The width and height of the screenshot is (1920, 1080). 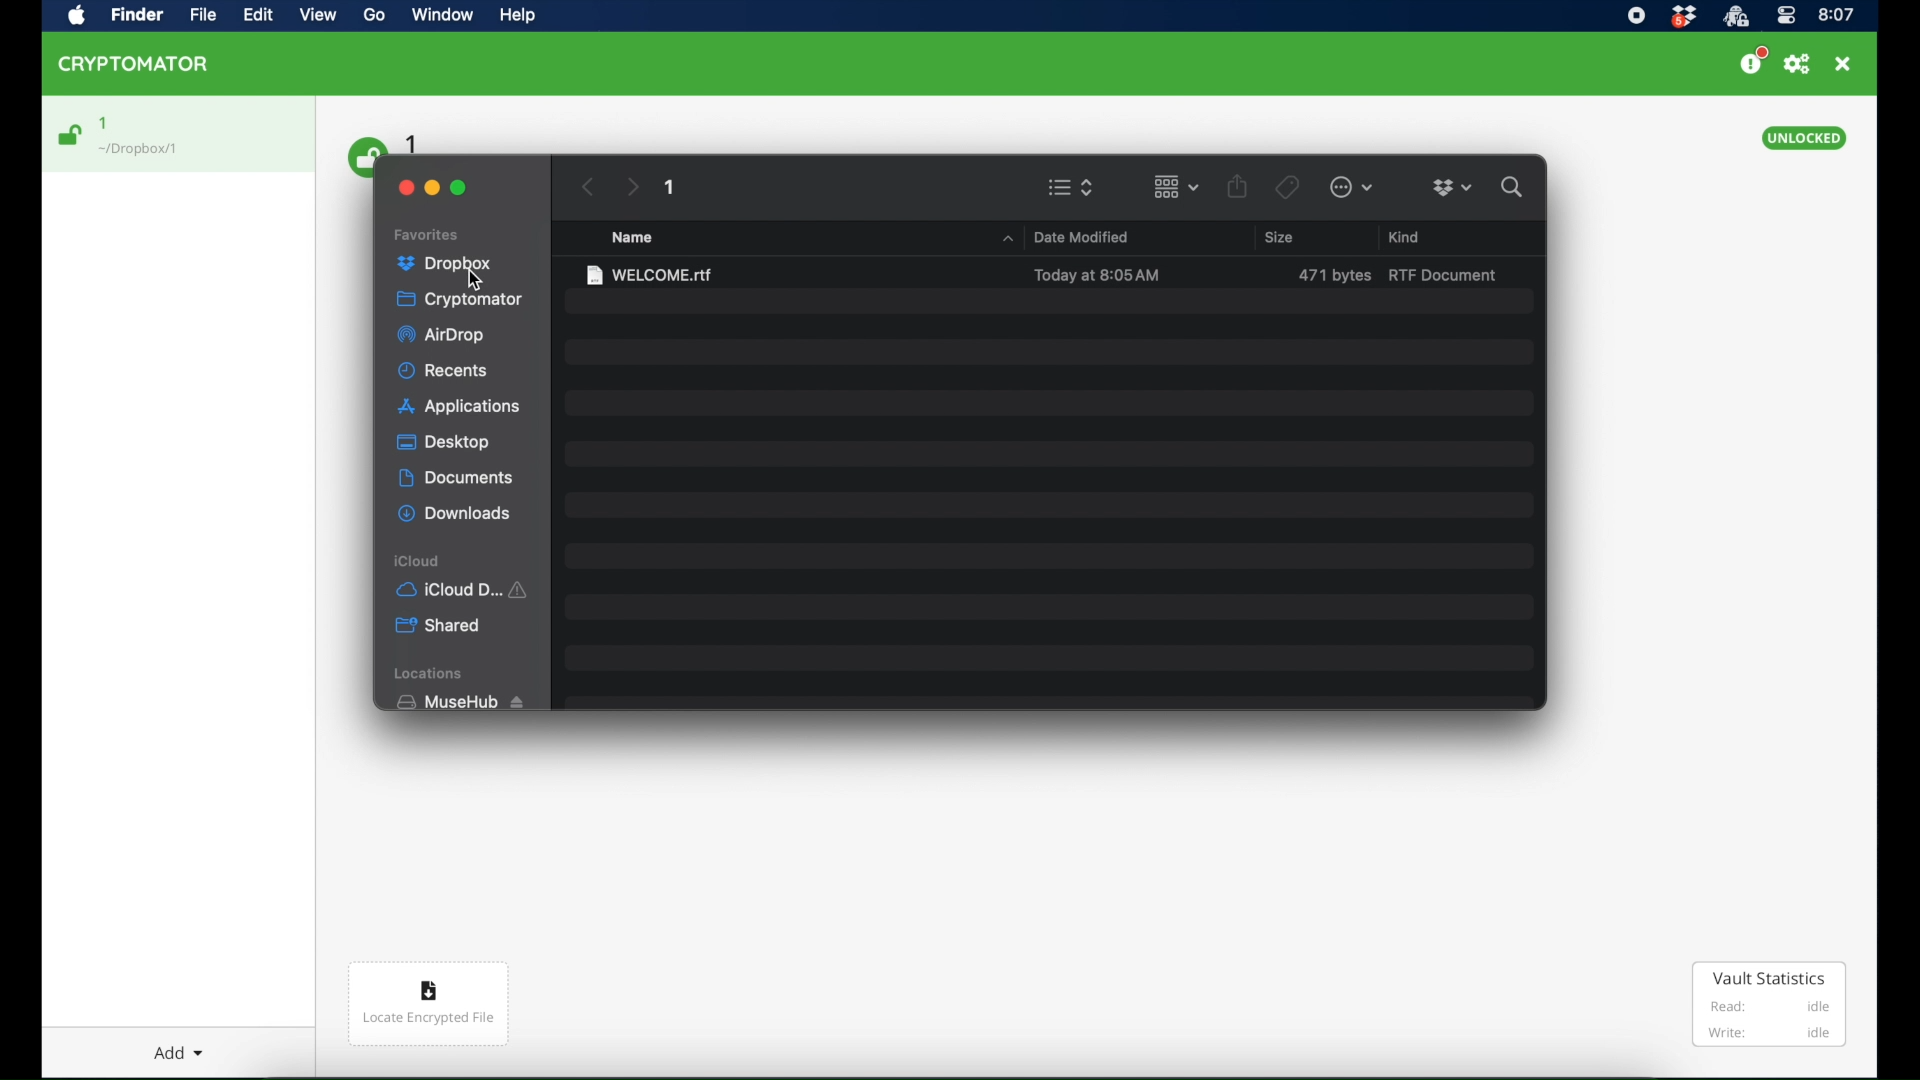 What do you see at coordinates (1334, 276) in the screenshot?
I see `size` at bounding box center [1334, 276].